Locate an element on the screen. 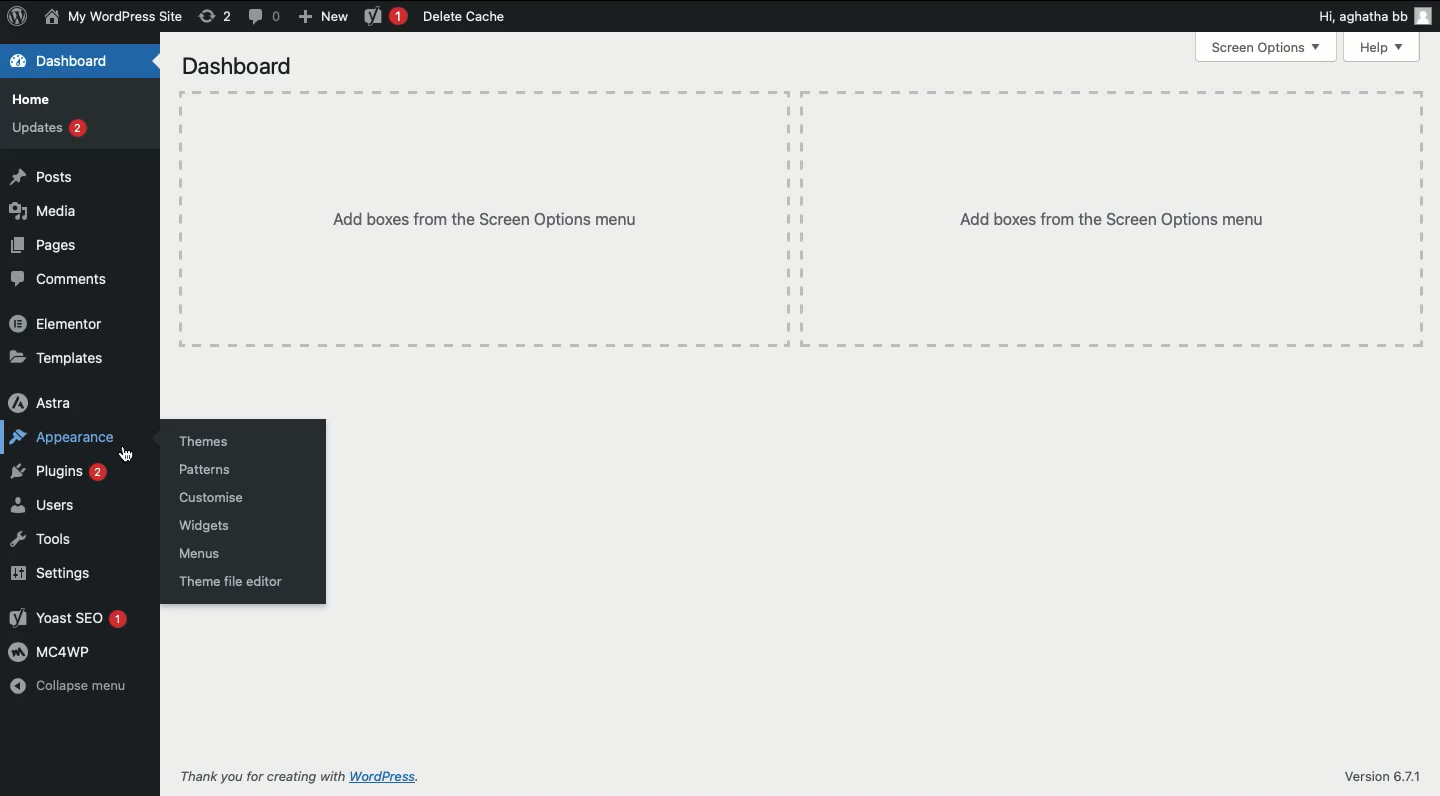  collapse menu is located at coordinates (78, 689).